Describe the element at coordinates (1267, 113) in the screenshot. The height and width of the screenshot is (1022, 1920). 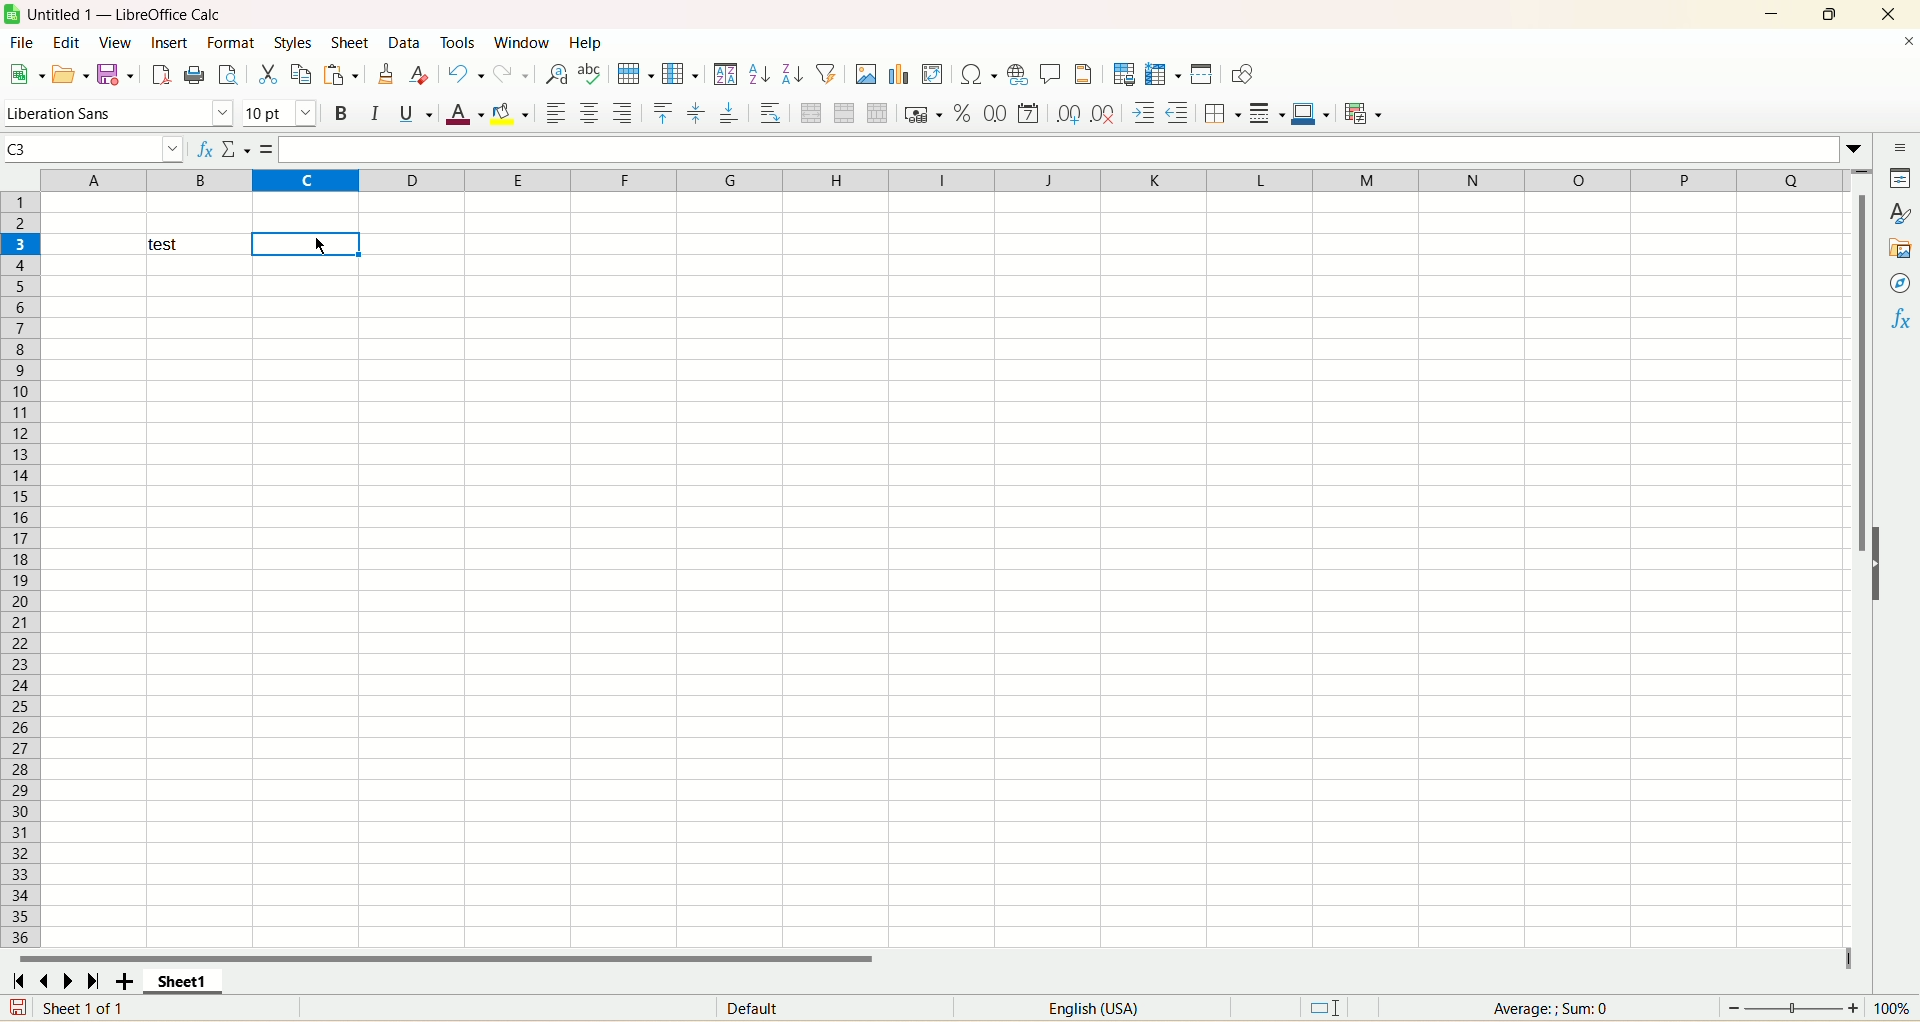
I see `border style` at that location.